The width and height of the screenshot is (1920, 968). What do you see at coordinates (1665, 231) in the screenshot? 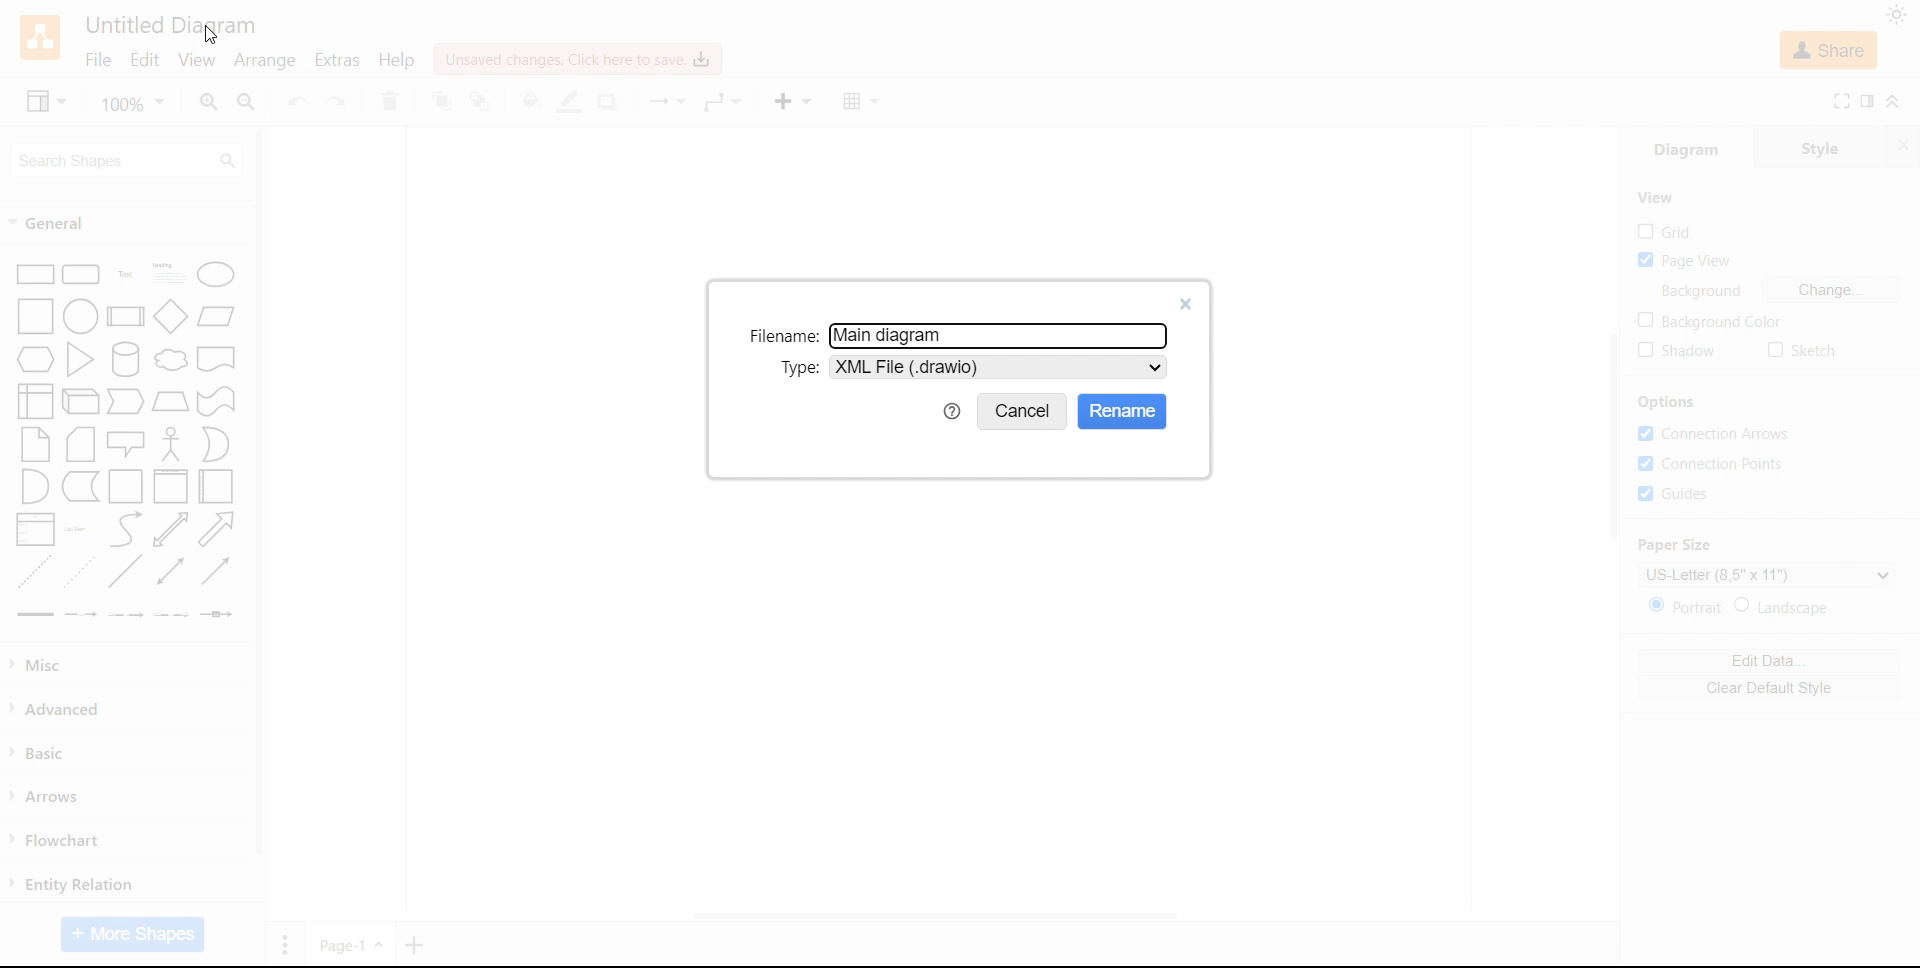
I see `grid` at bounding box center [1665, 231].